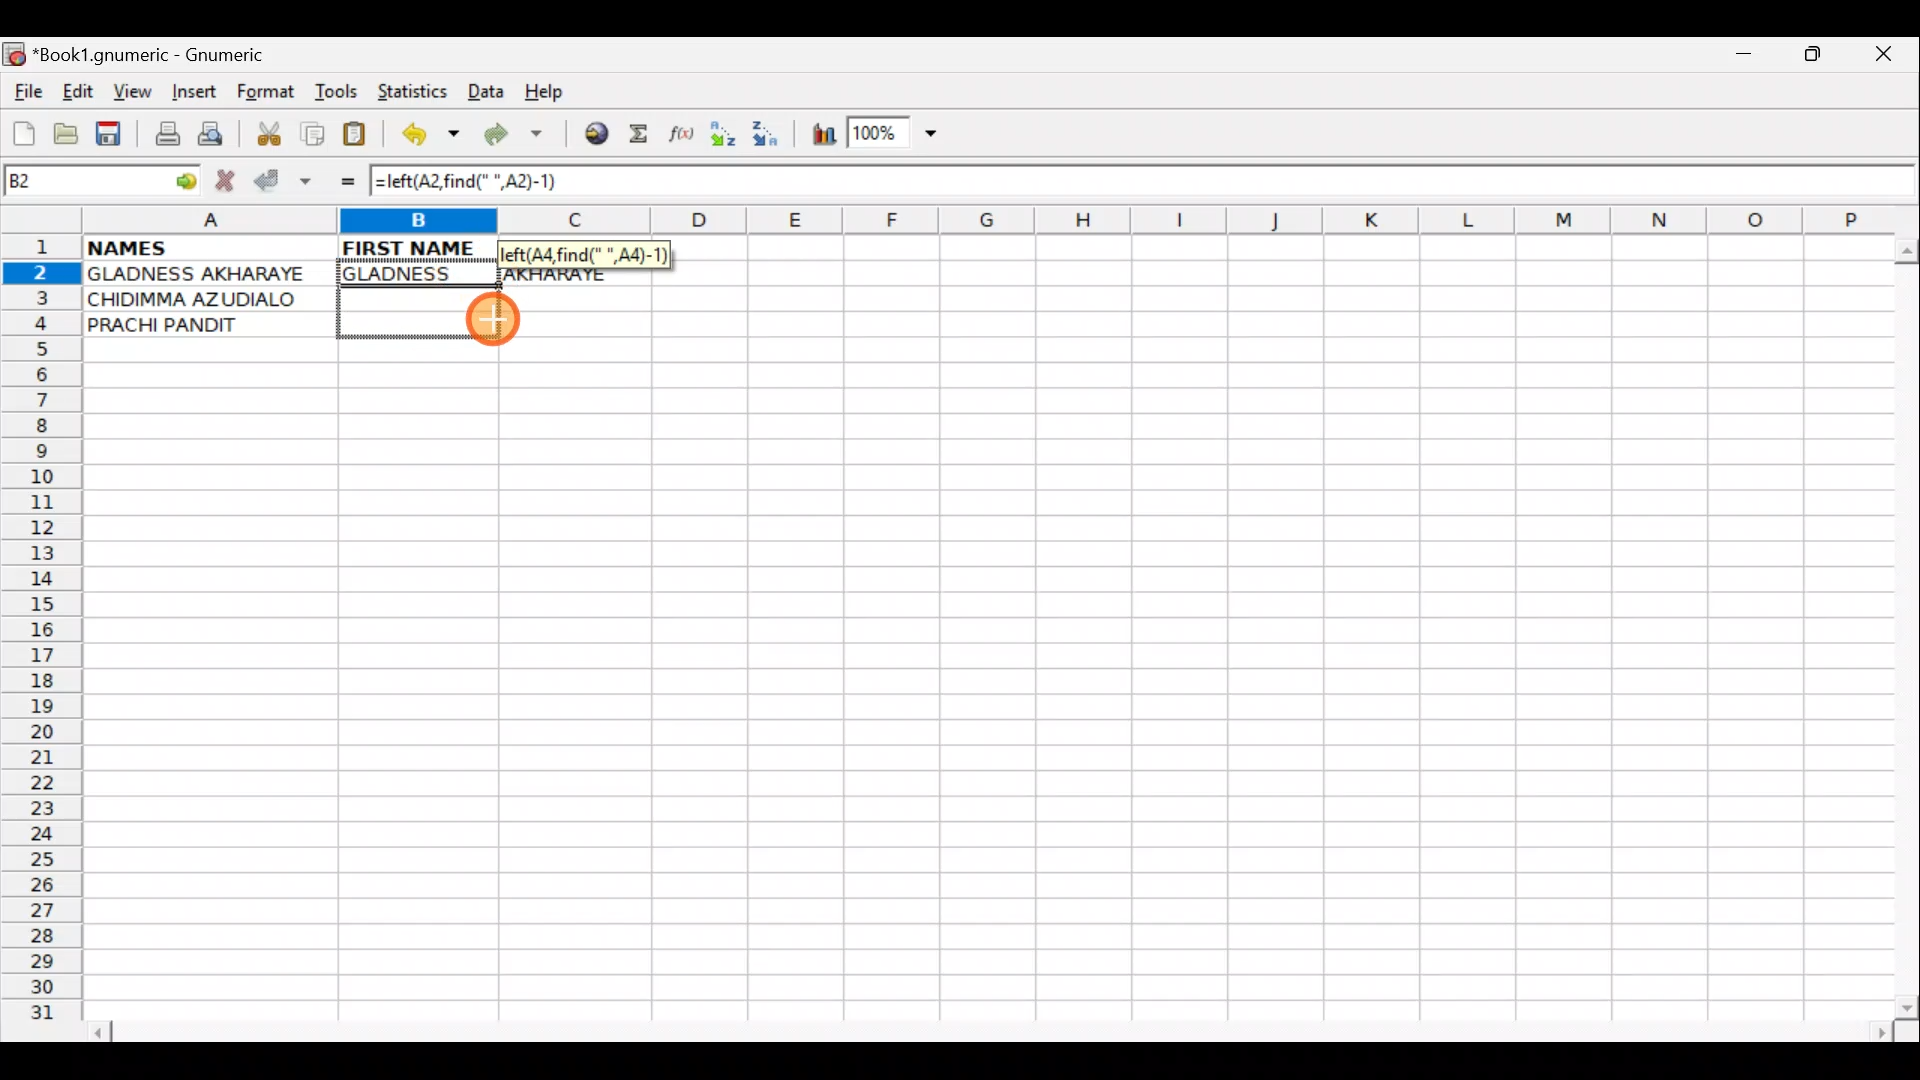 Image resolution: width=1920 pixels, height=1080 pixels. What do you see at coordinates (127, 91) in the screenshot?
I see `View` at bounding box center [127, 91].